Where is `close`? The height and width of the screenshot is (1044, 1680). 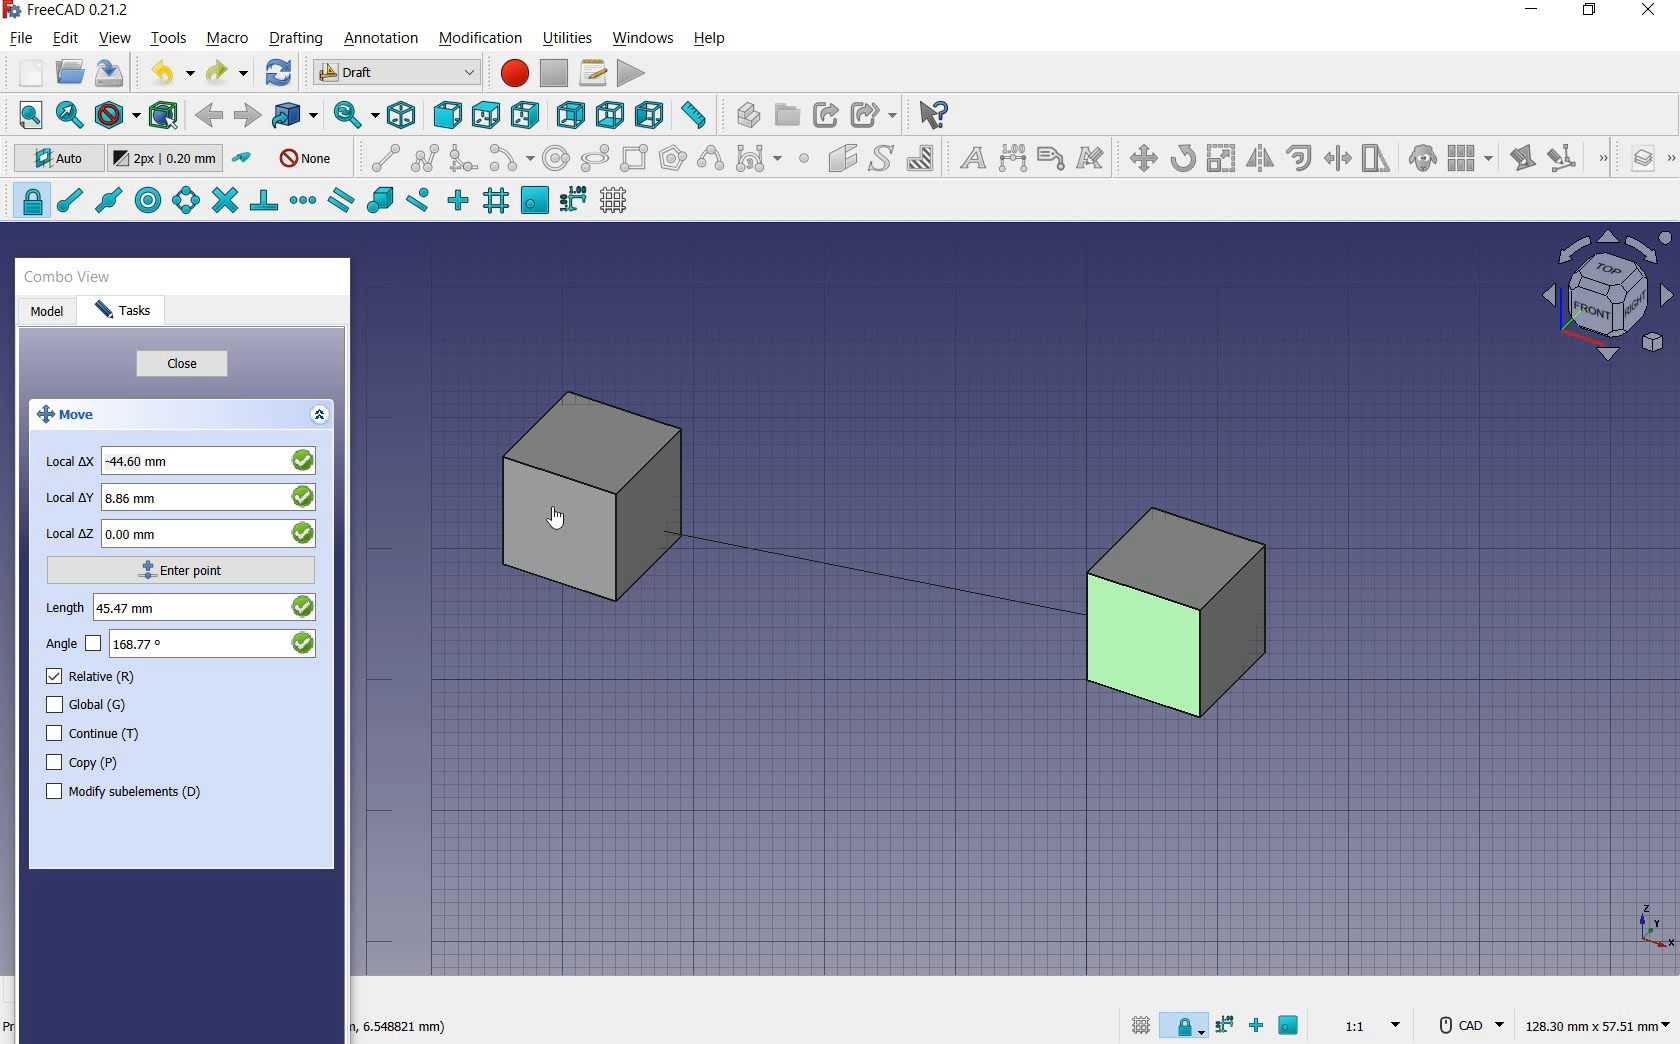 close is located at coordinates (183, 364).